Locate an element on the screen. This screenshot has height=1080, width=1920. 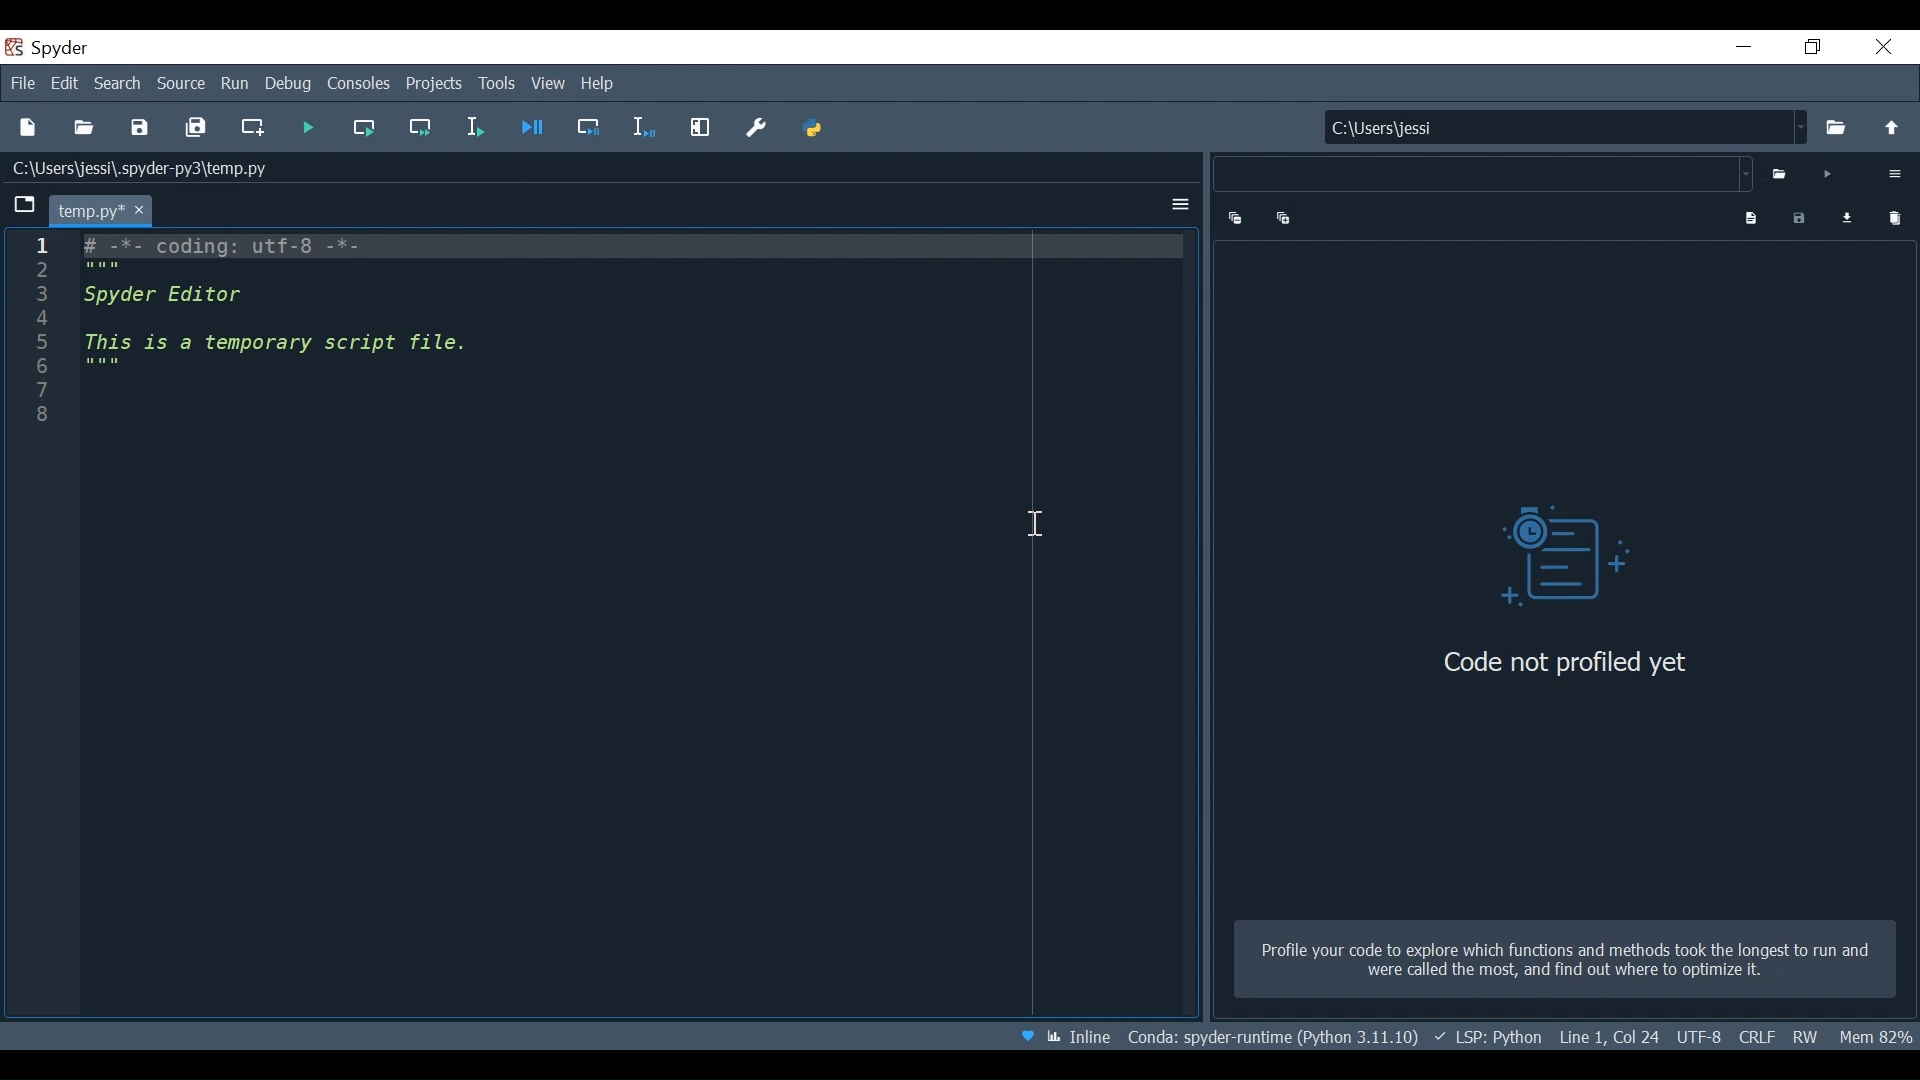
Spyder Desktop Icon is located at coordinates (14, 48).